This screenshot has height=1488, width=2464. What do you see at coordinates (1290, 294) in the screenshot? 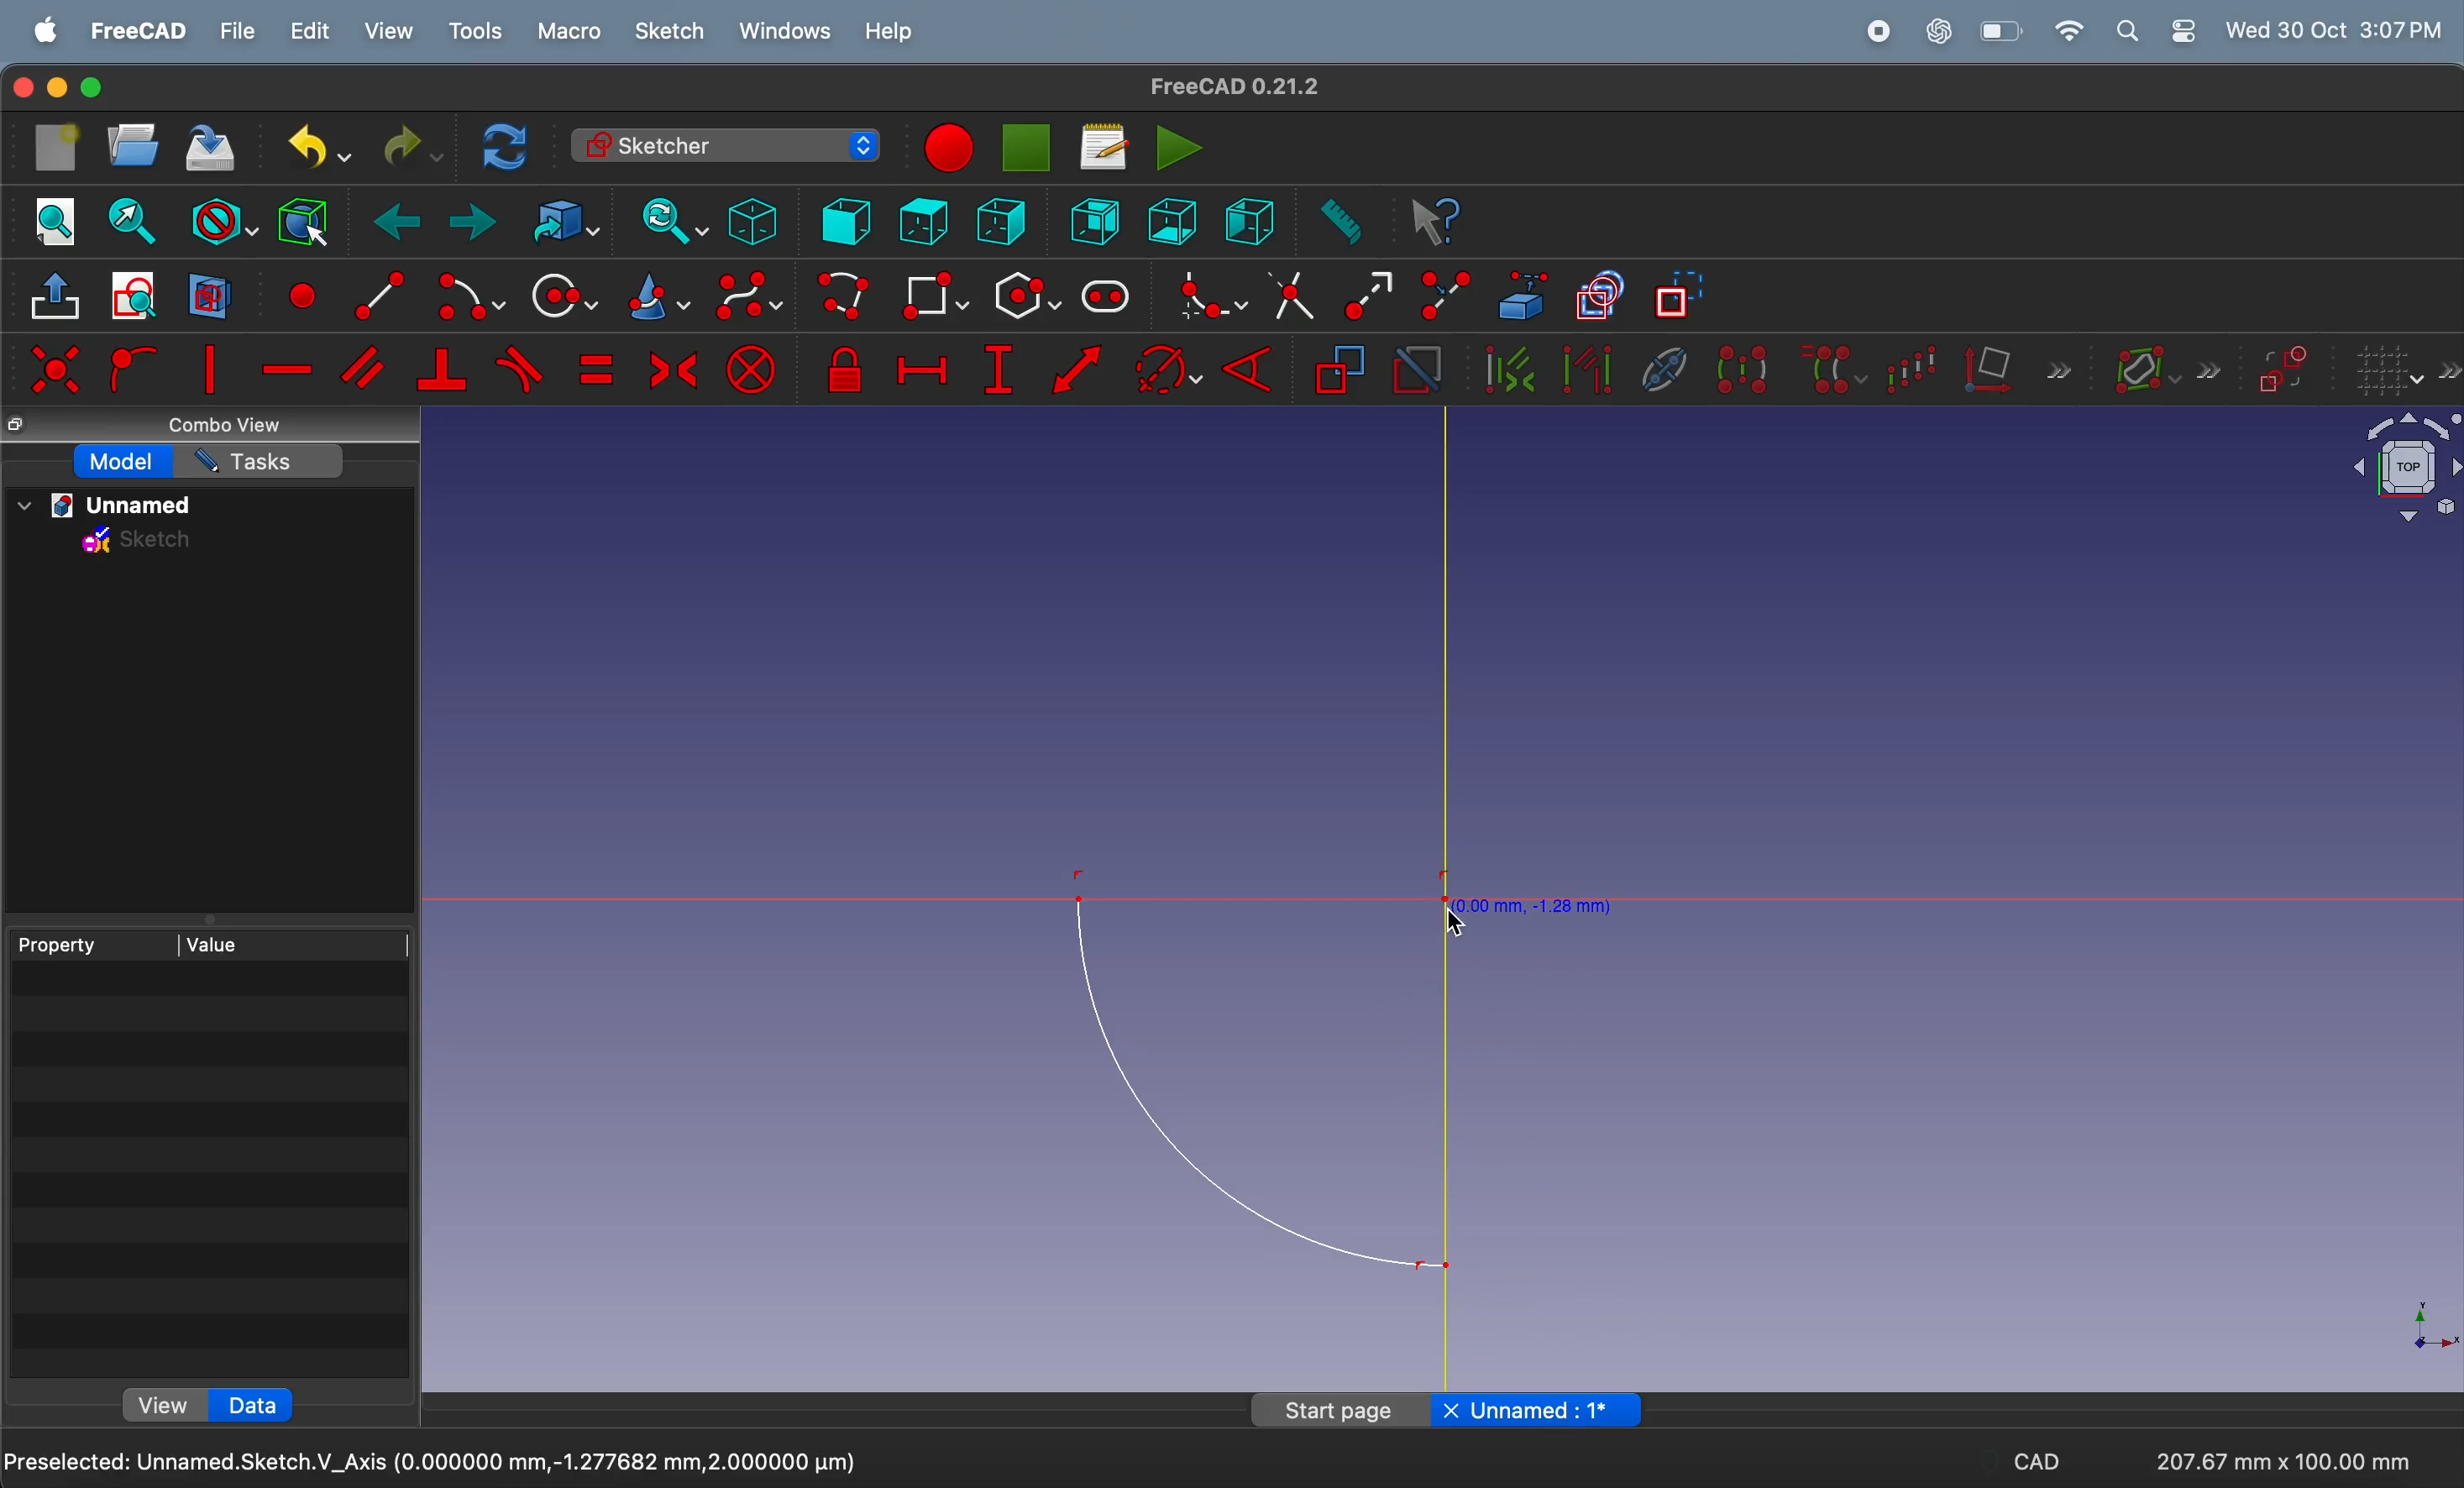
I see `trim edge ` at bounding box center [1290, 294].